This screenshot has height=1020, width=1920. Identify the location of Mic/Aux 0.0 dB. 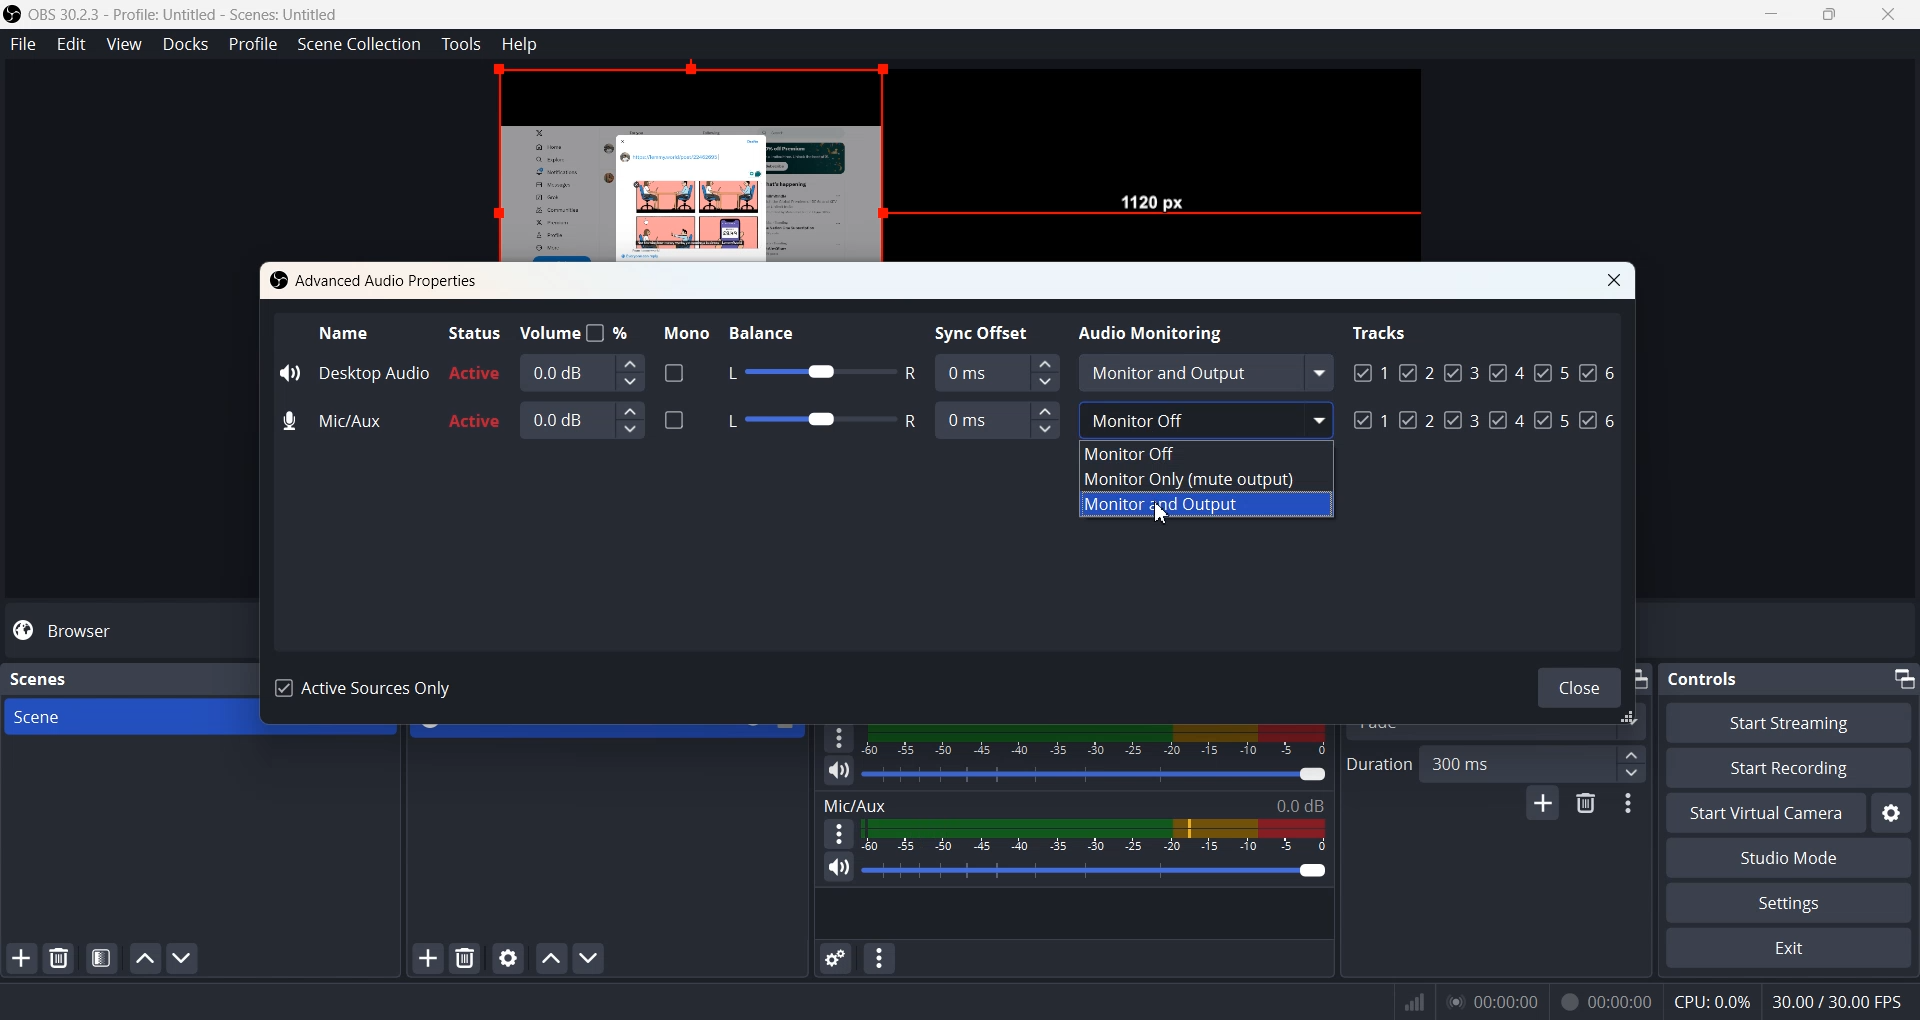
(1073, 803).